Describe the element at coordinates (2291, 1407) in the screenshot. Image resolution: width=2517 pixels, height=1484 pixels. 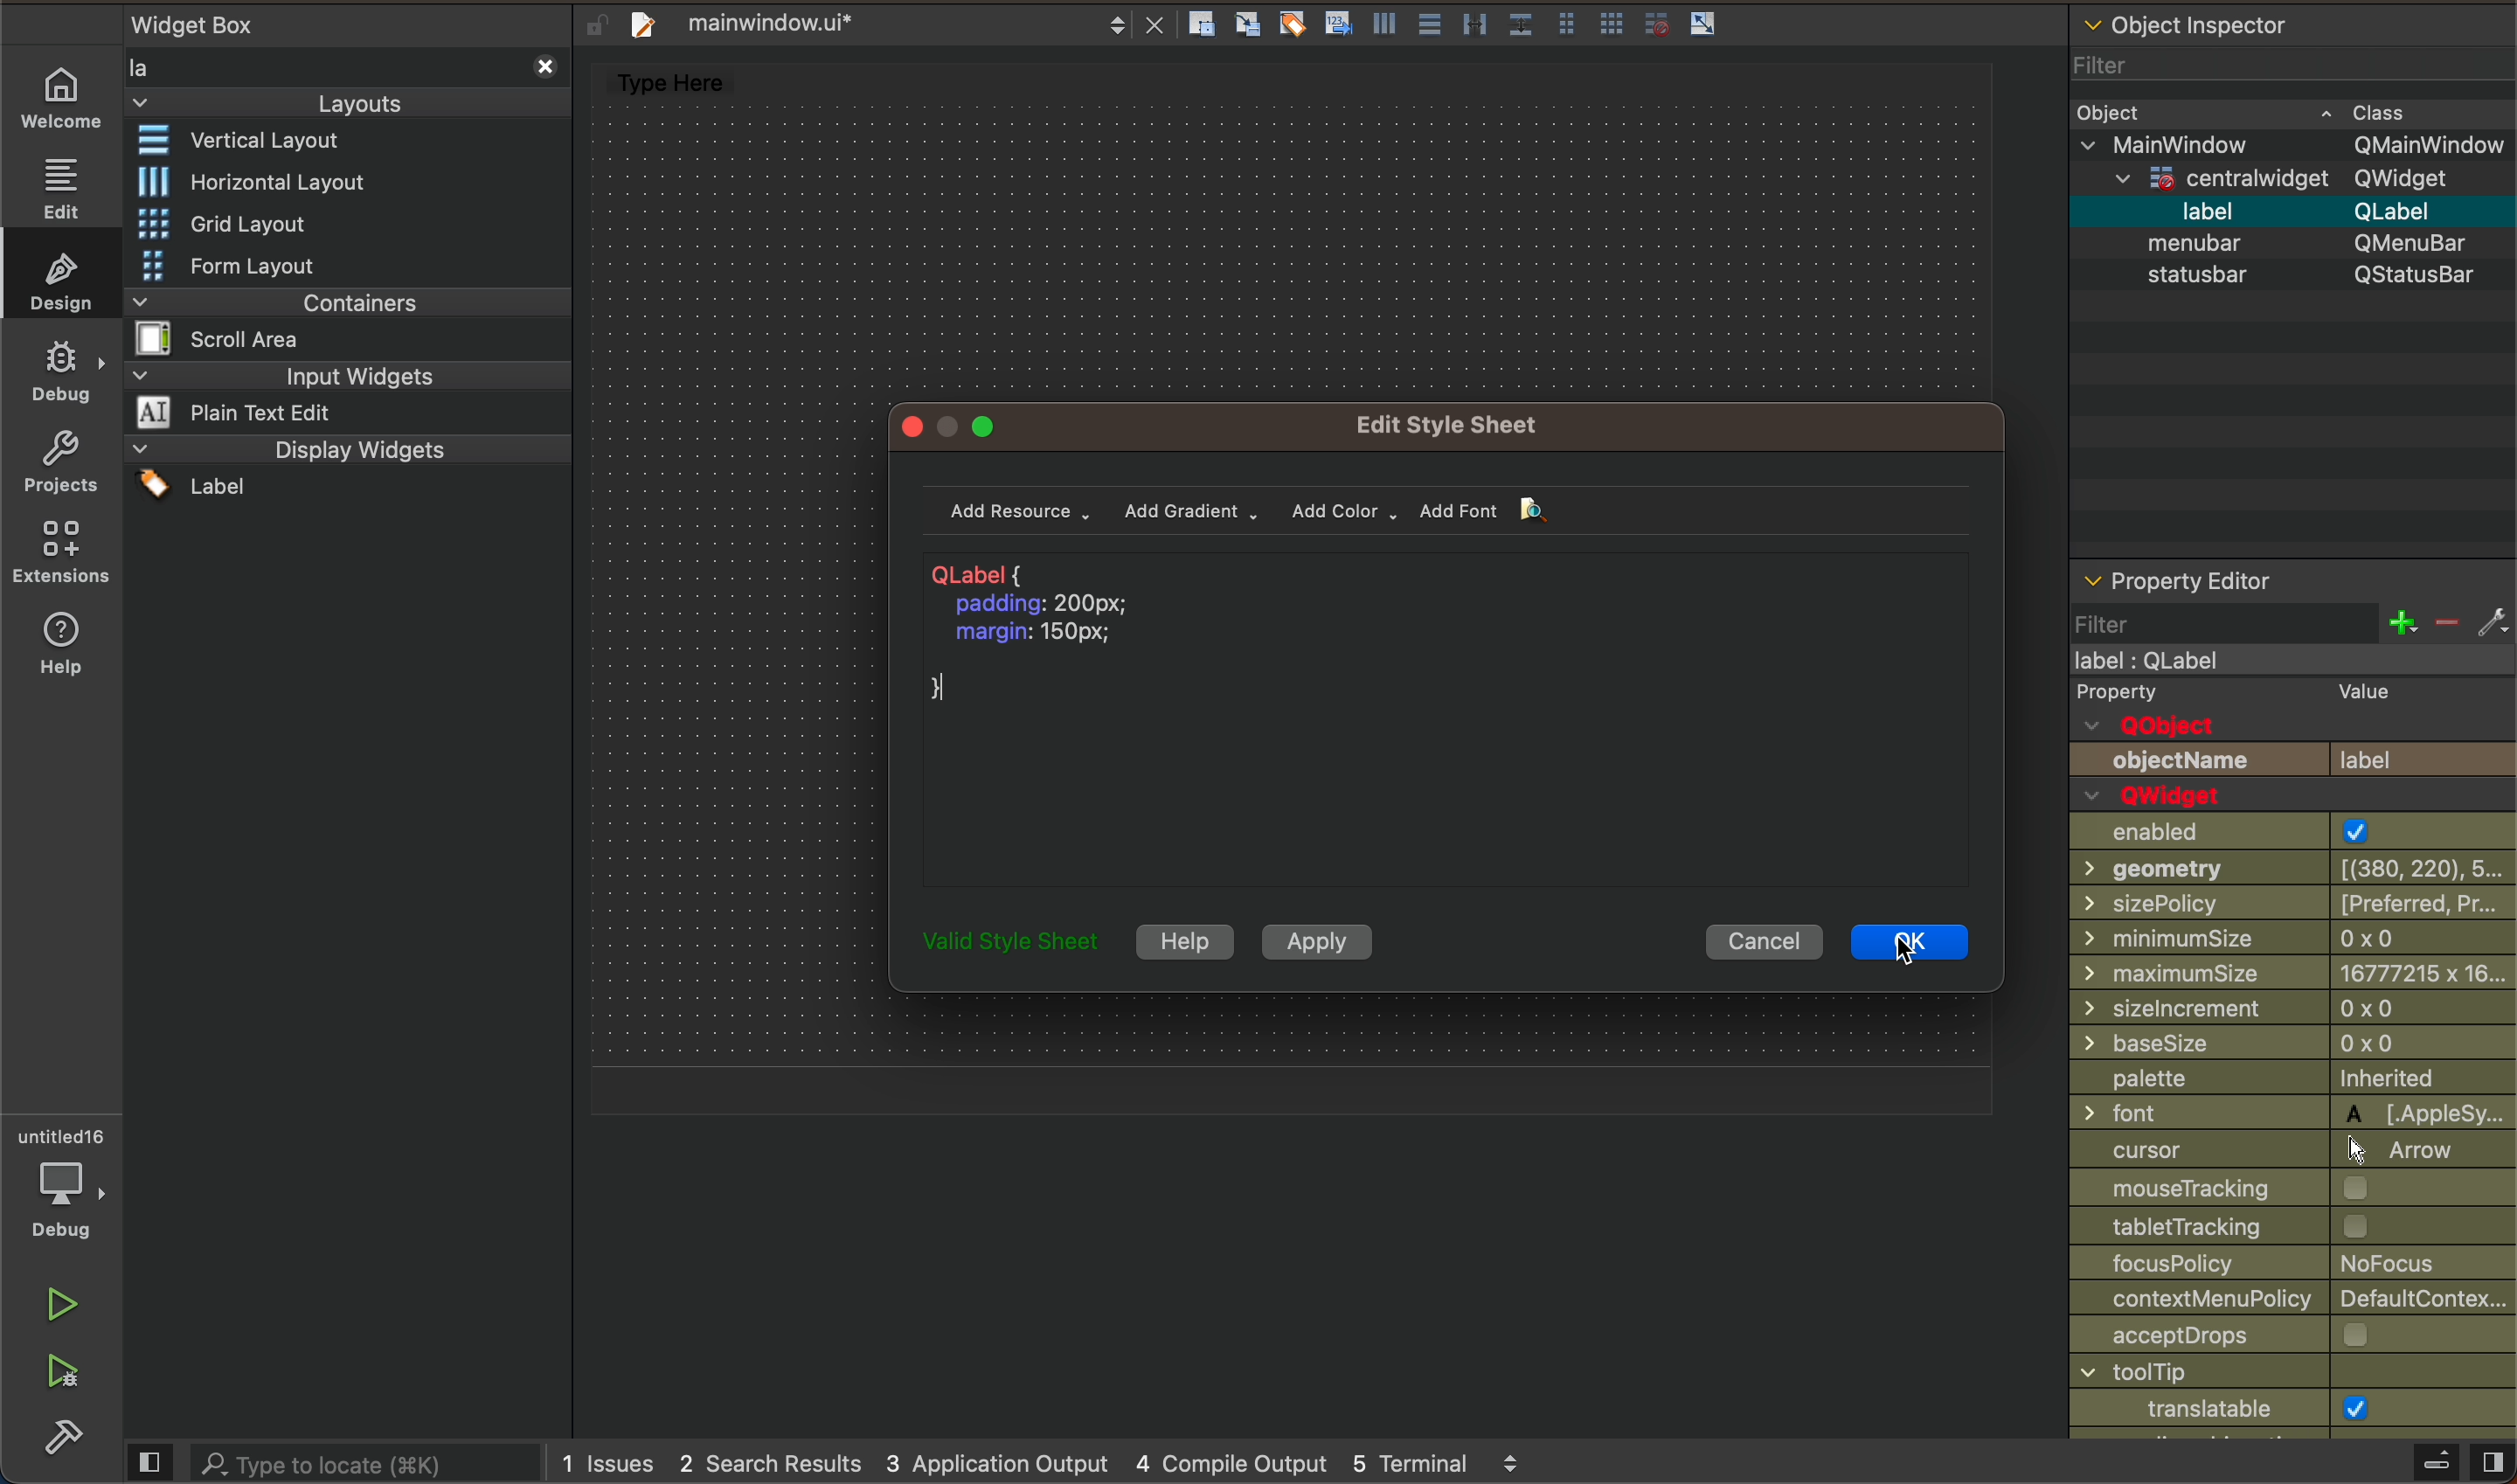
I see `window icon` at that location.